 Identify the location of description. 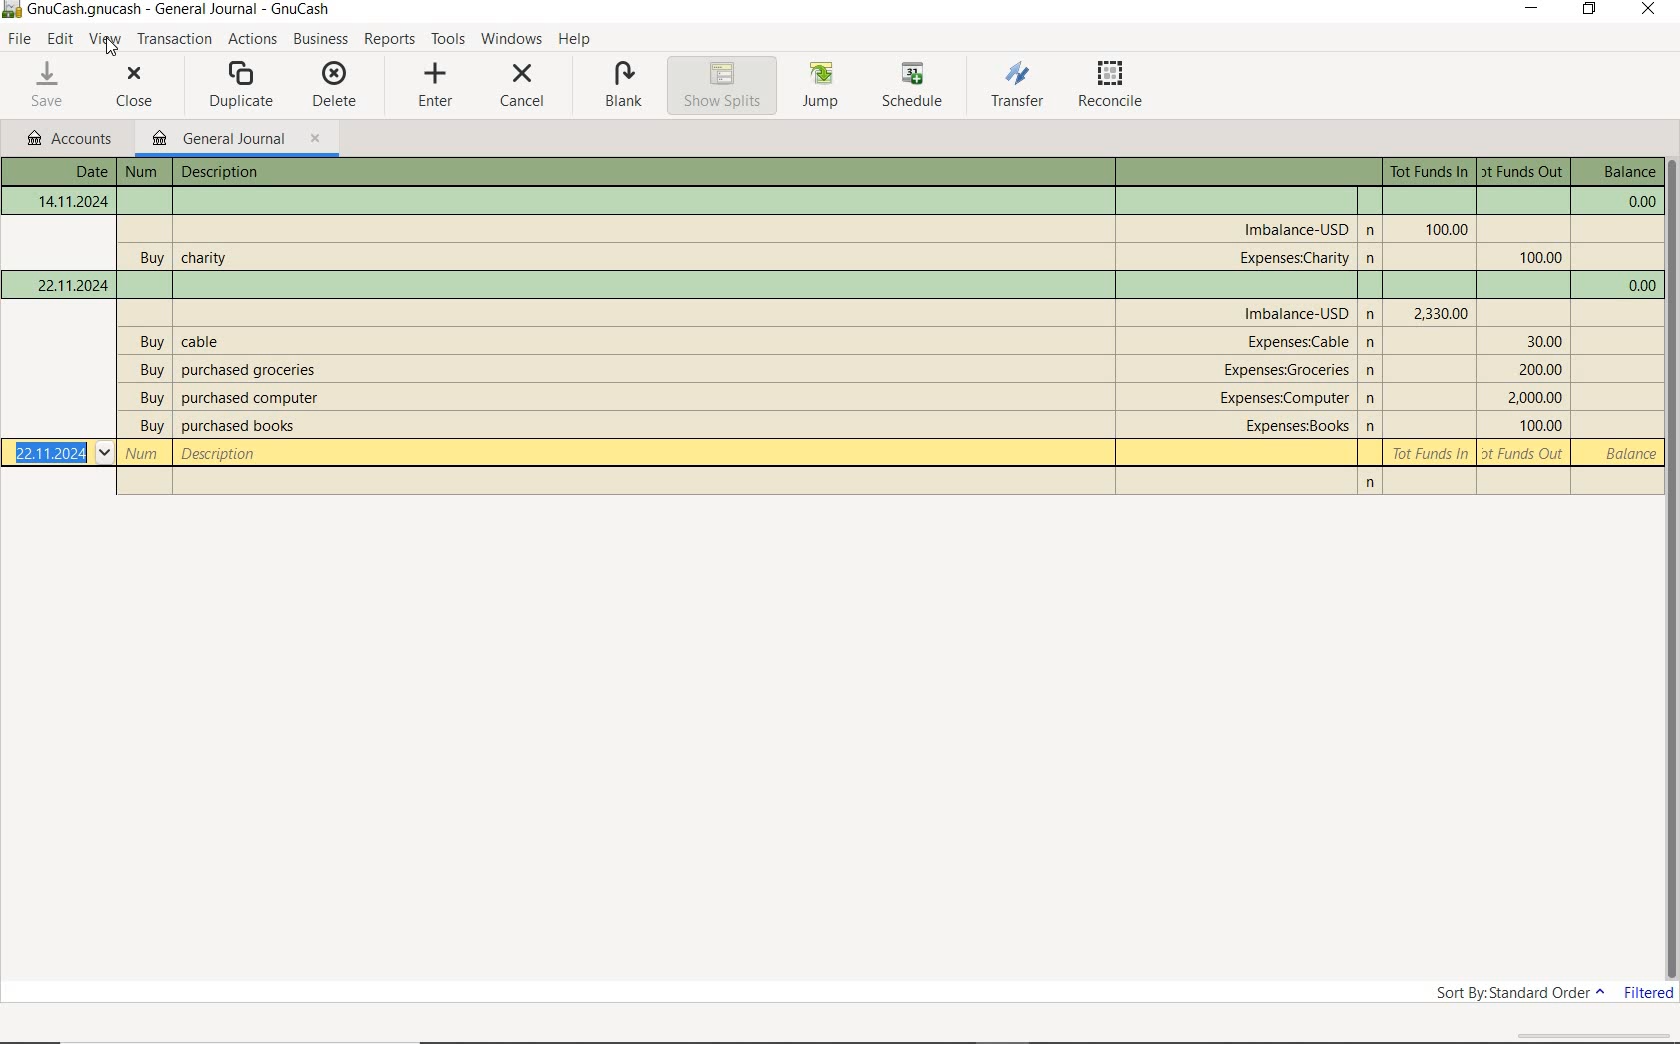
(224, 173).